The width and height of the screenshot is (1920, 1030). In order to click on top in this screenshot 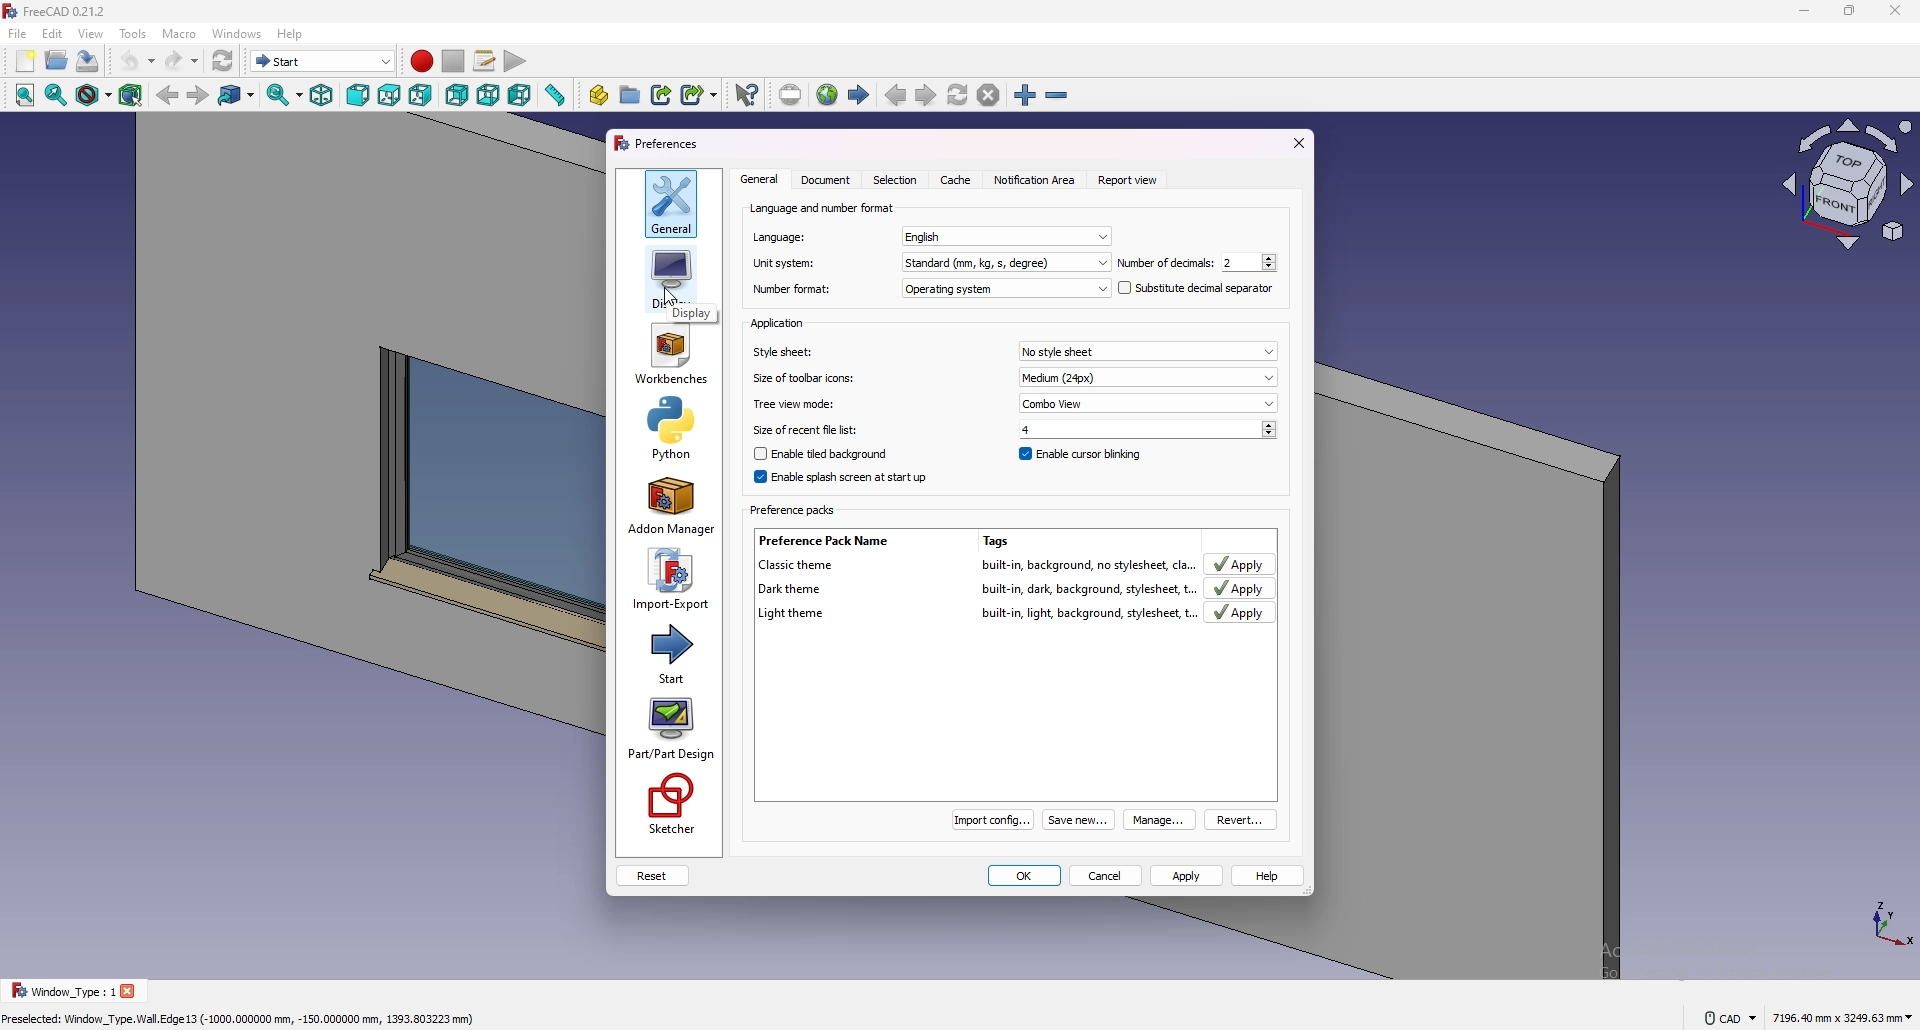, I will do `click(389, 96)`.